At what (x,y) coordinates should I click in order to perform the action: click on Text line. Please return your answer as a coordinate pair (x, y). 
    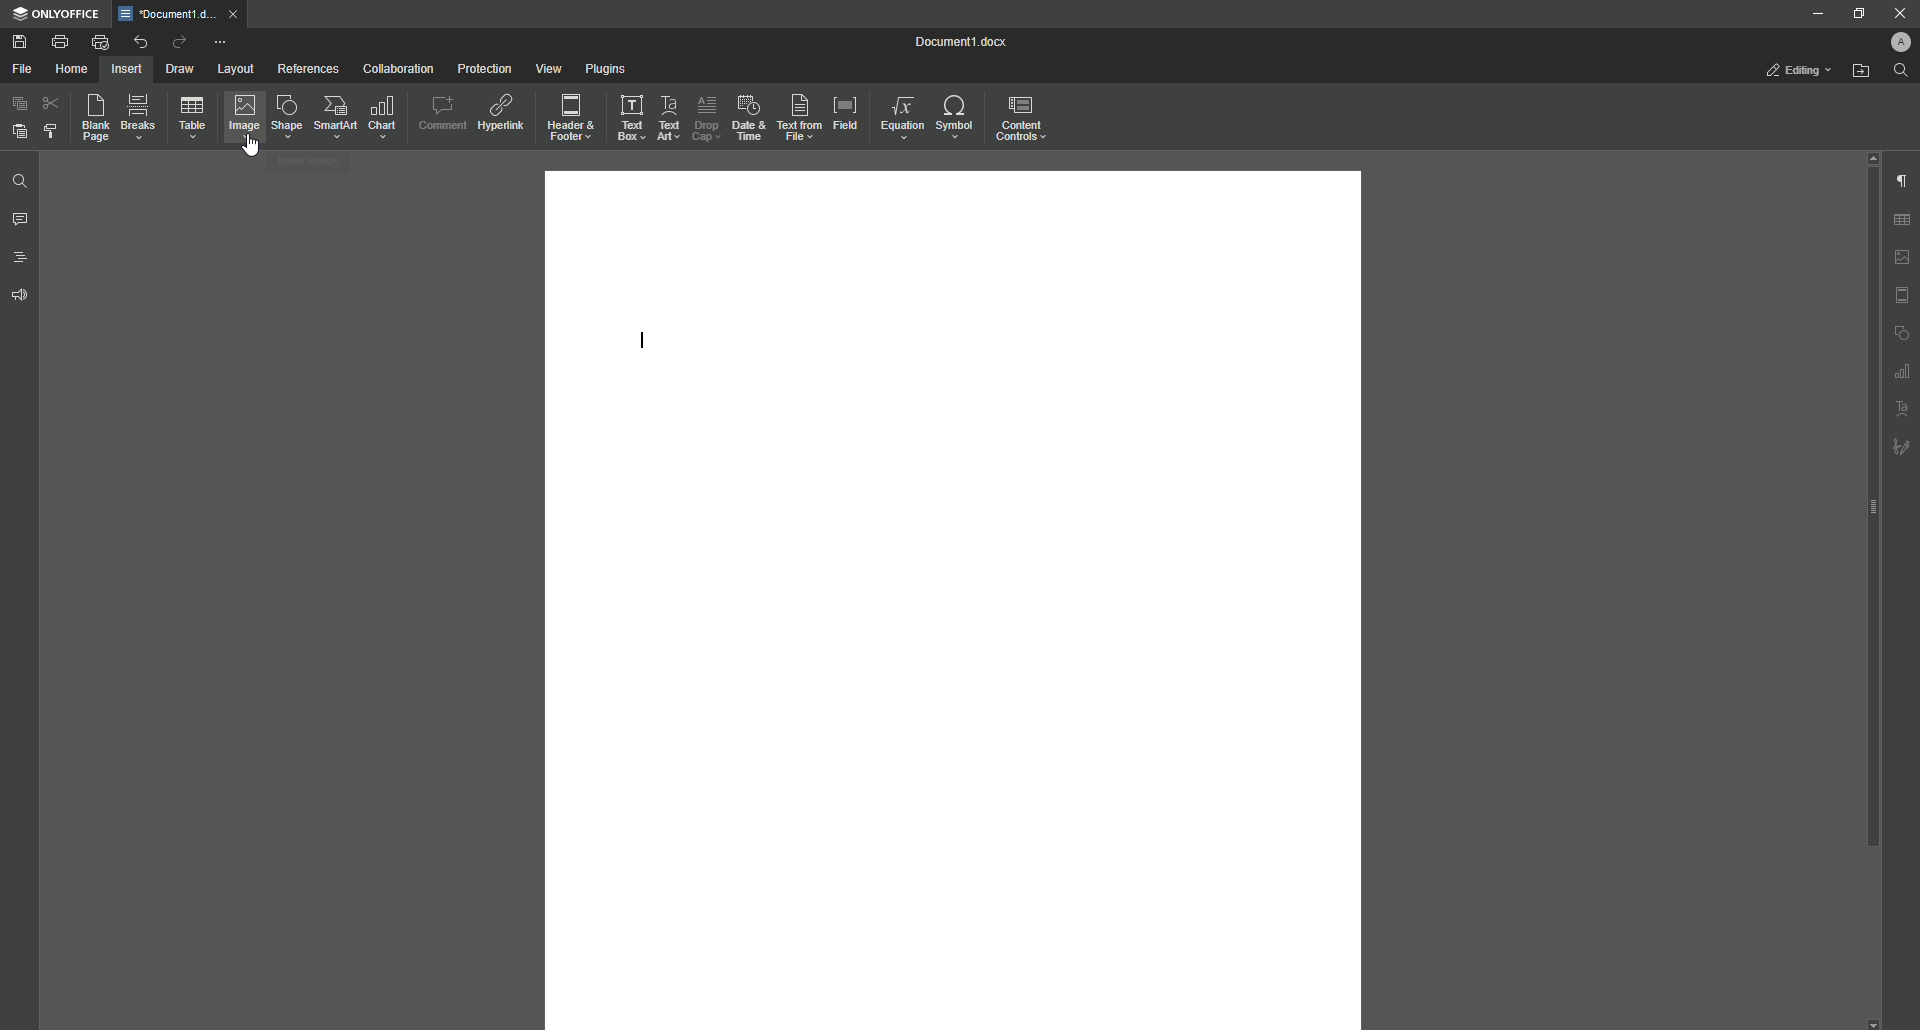
    Looking at the image, I should click on (644, 334).